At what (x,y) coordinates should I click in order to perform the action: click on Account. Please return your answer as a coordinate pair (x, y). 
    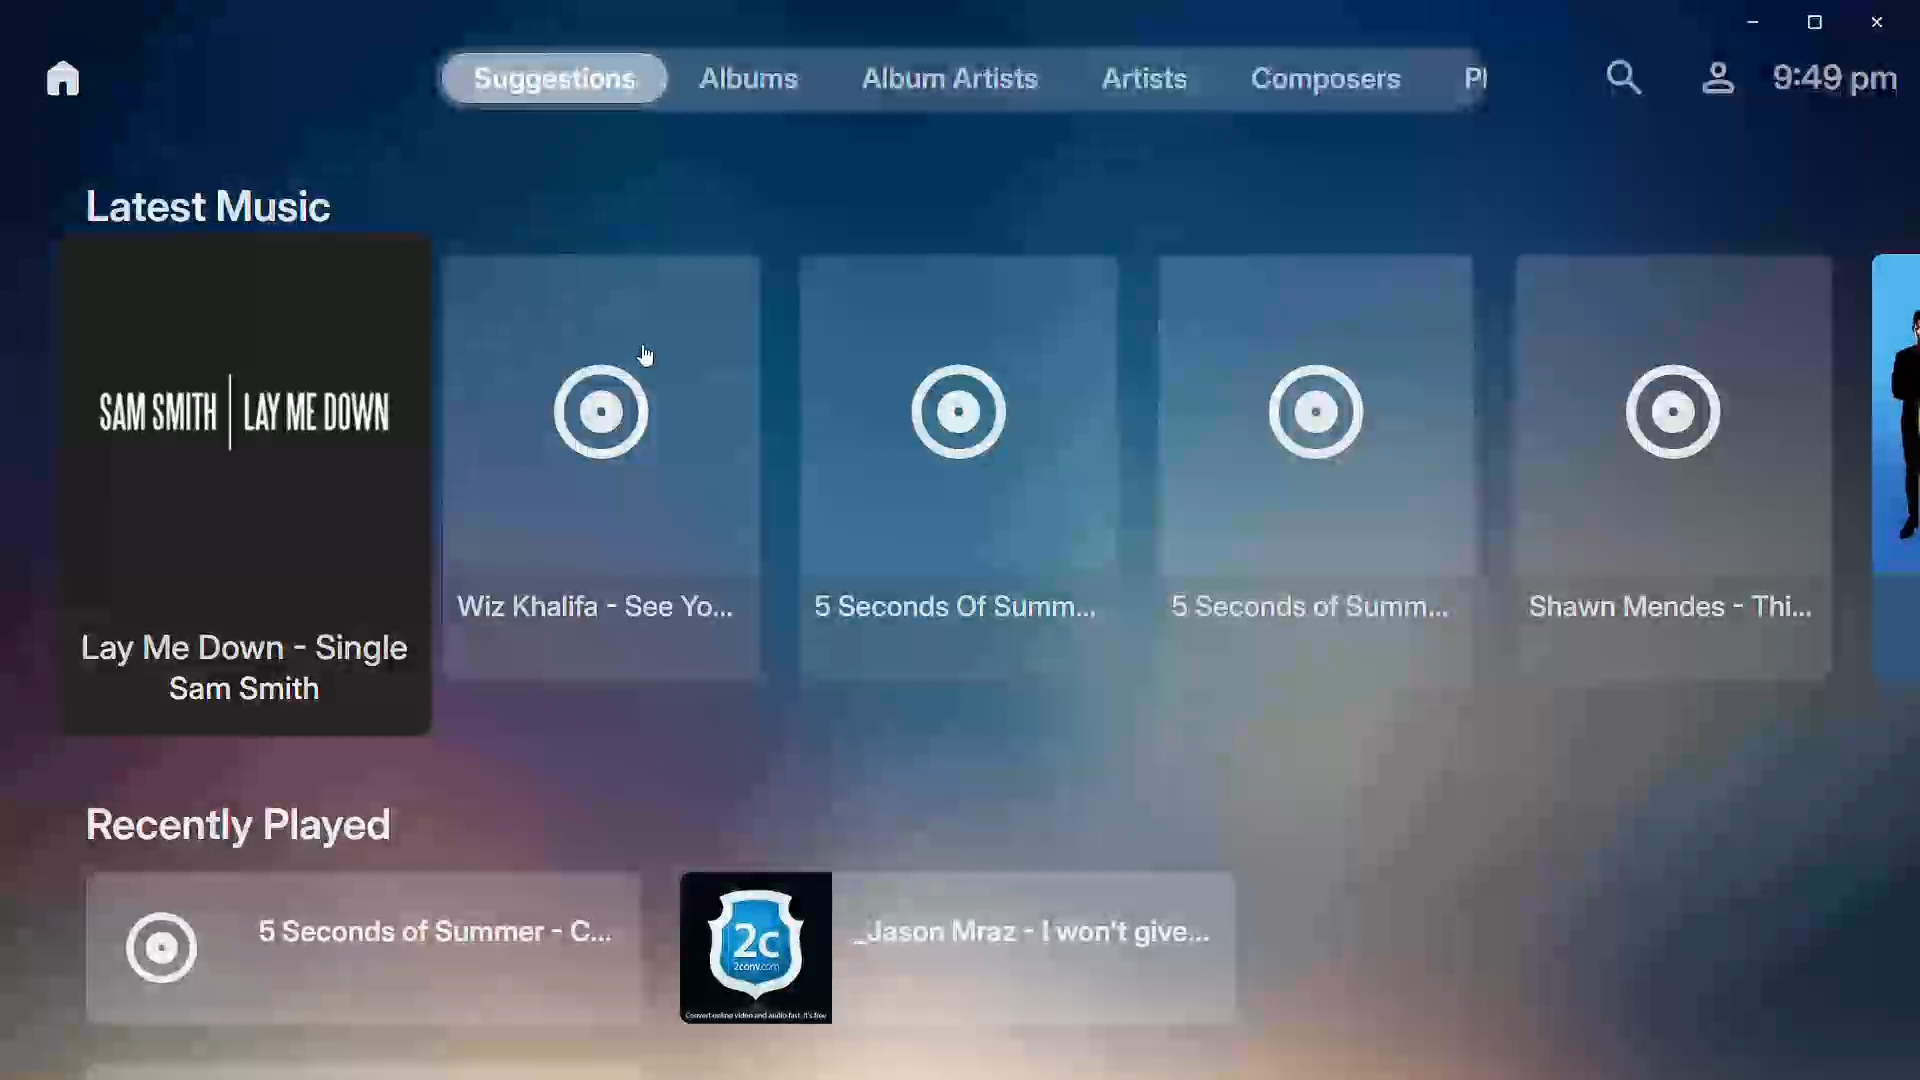
    Looking at the image, I should click on (1705, 74).